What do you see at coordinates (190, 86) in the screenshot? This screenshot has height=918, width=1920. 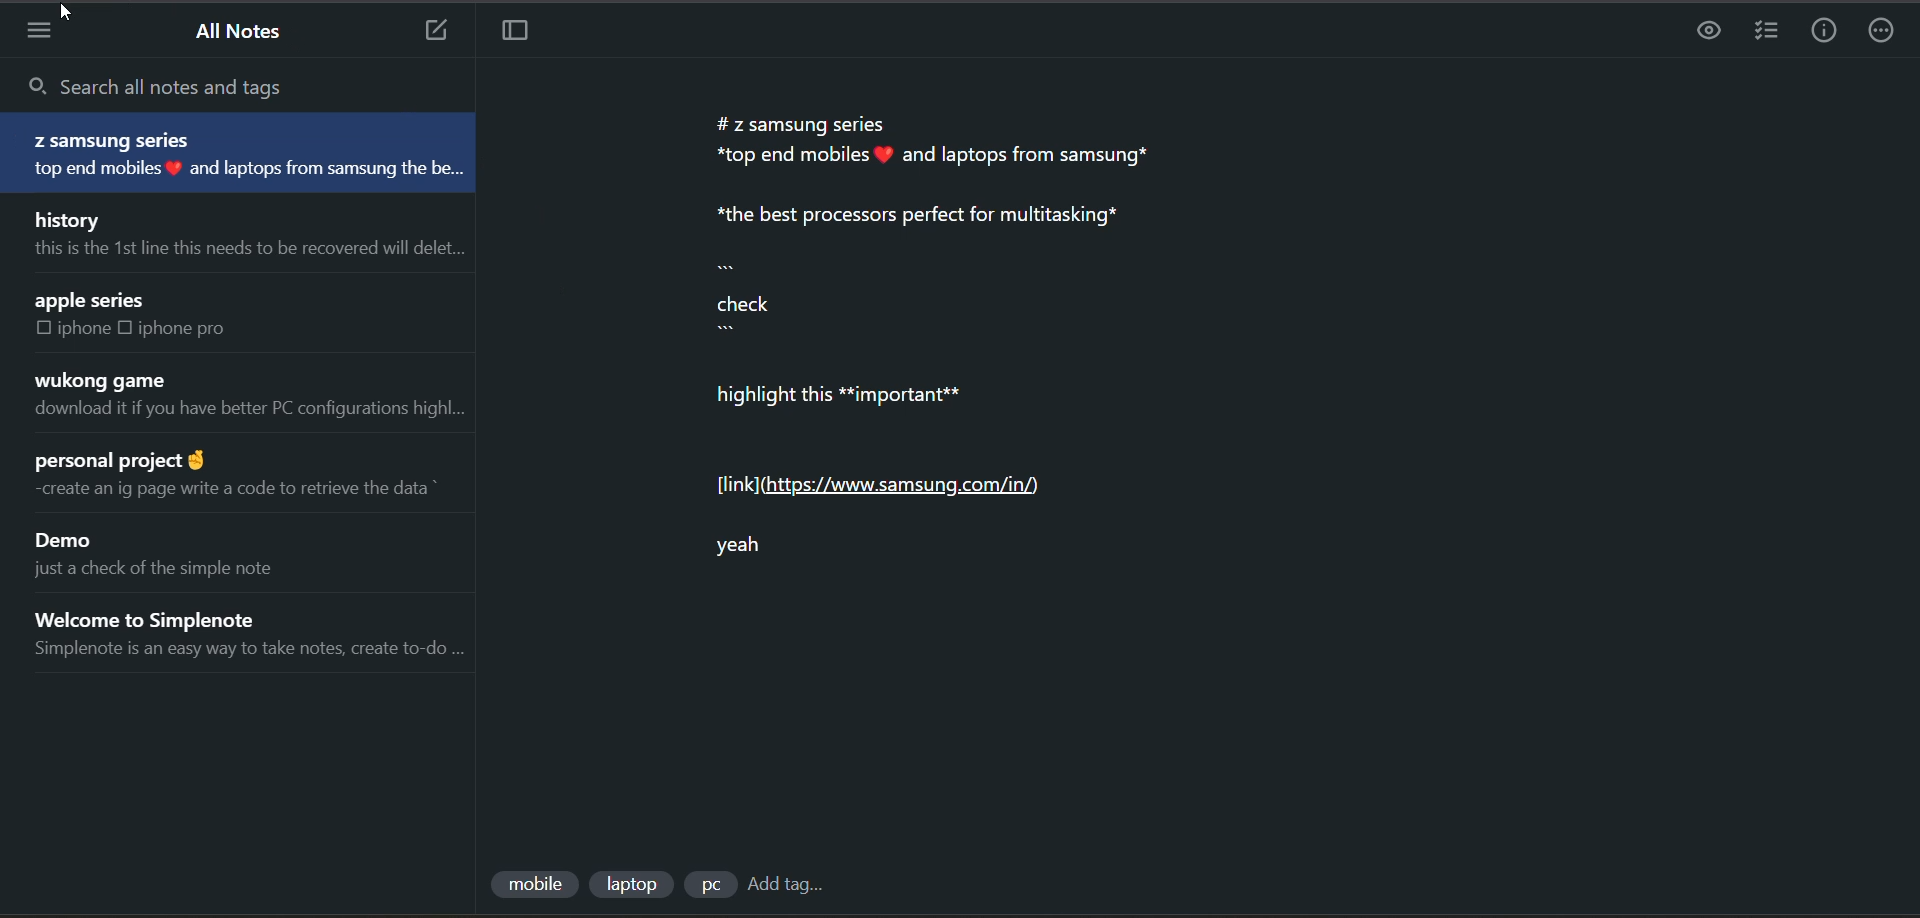 I see `search all notes and tags` at bounding box center [190, 86].